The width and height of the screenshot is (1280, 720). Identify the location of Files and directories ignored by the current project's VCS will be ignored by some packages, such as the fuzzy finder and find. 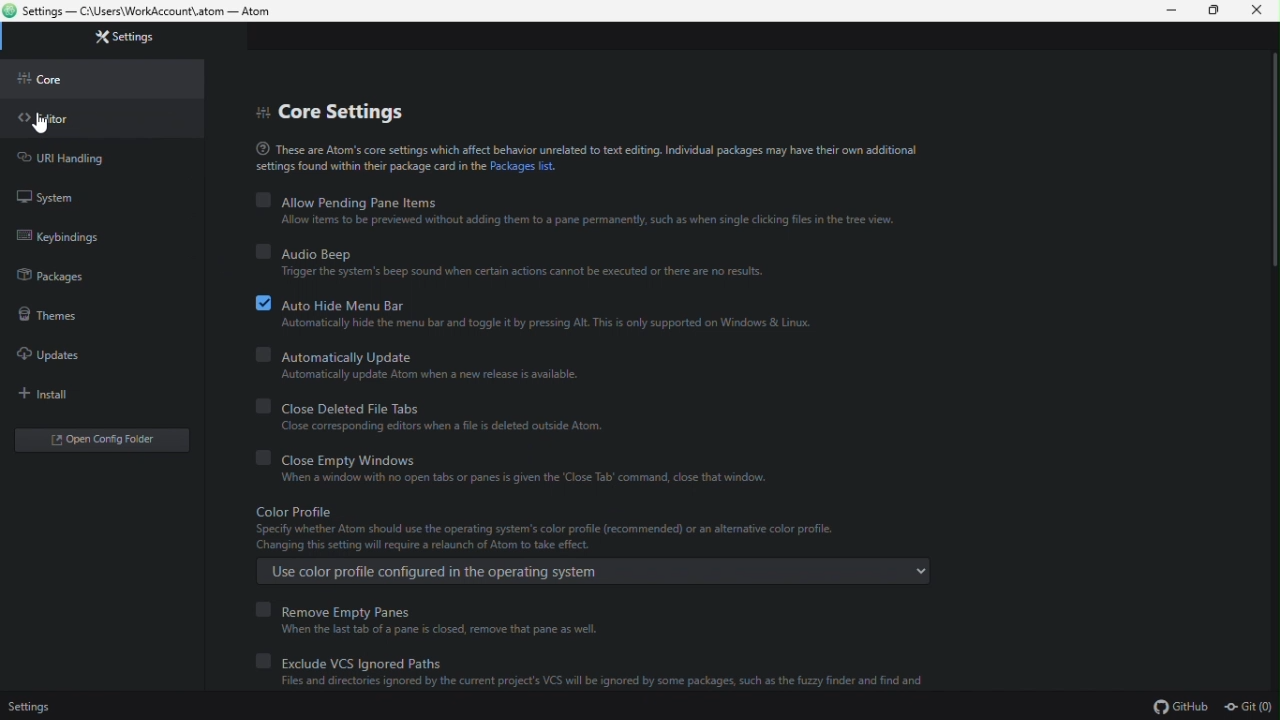
(600, 684).